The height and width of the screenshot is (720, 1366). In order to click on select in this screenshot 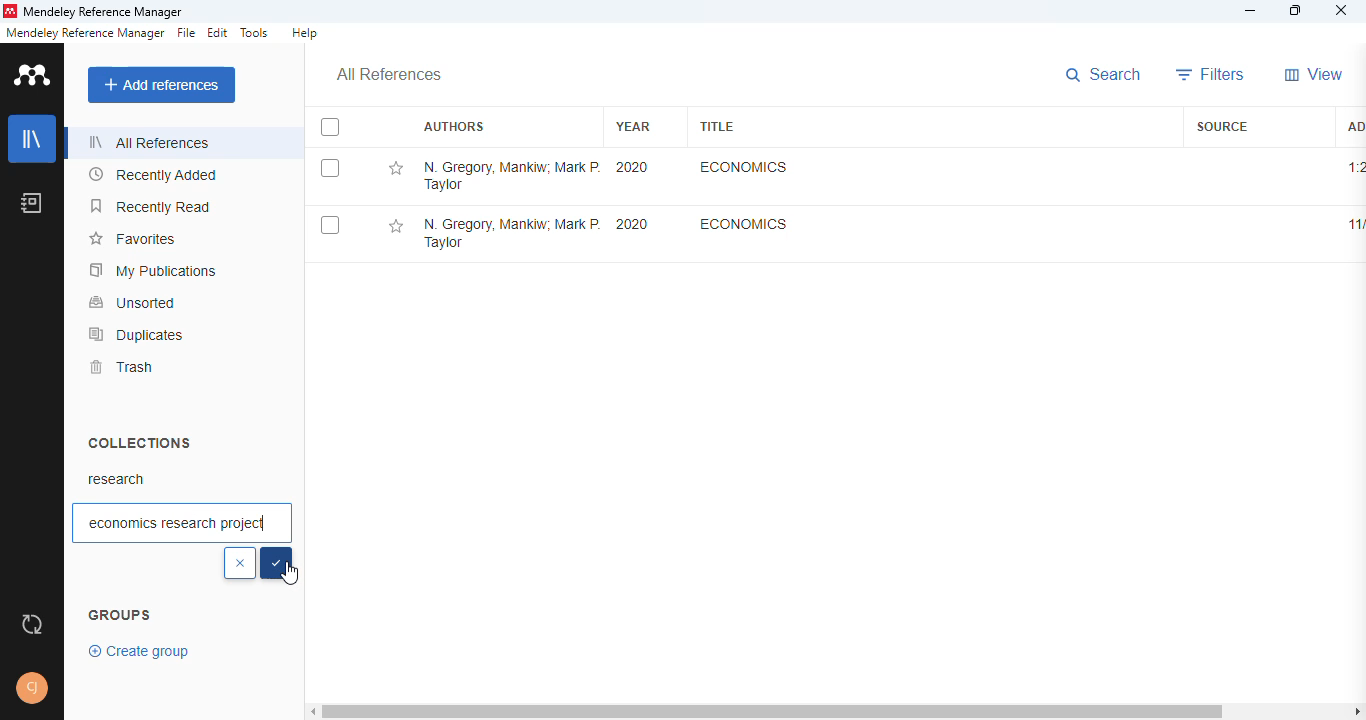, I will do `click(330, 226)`.